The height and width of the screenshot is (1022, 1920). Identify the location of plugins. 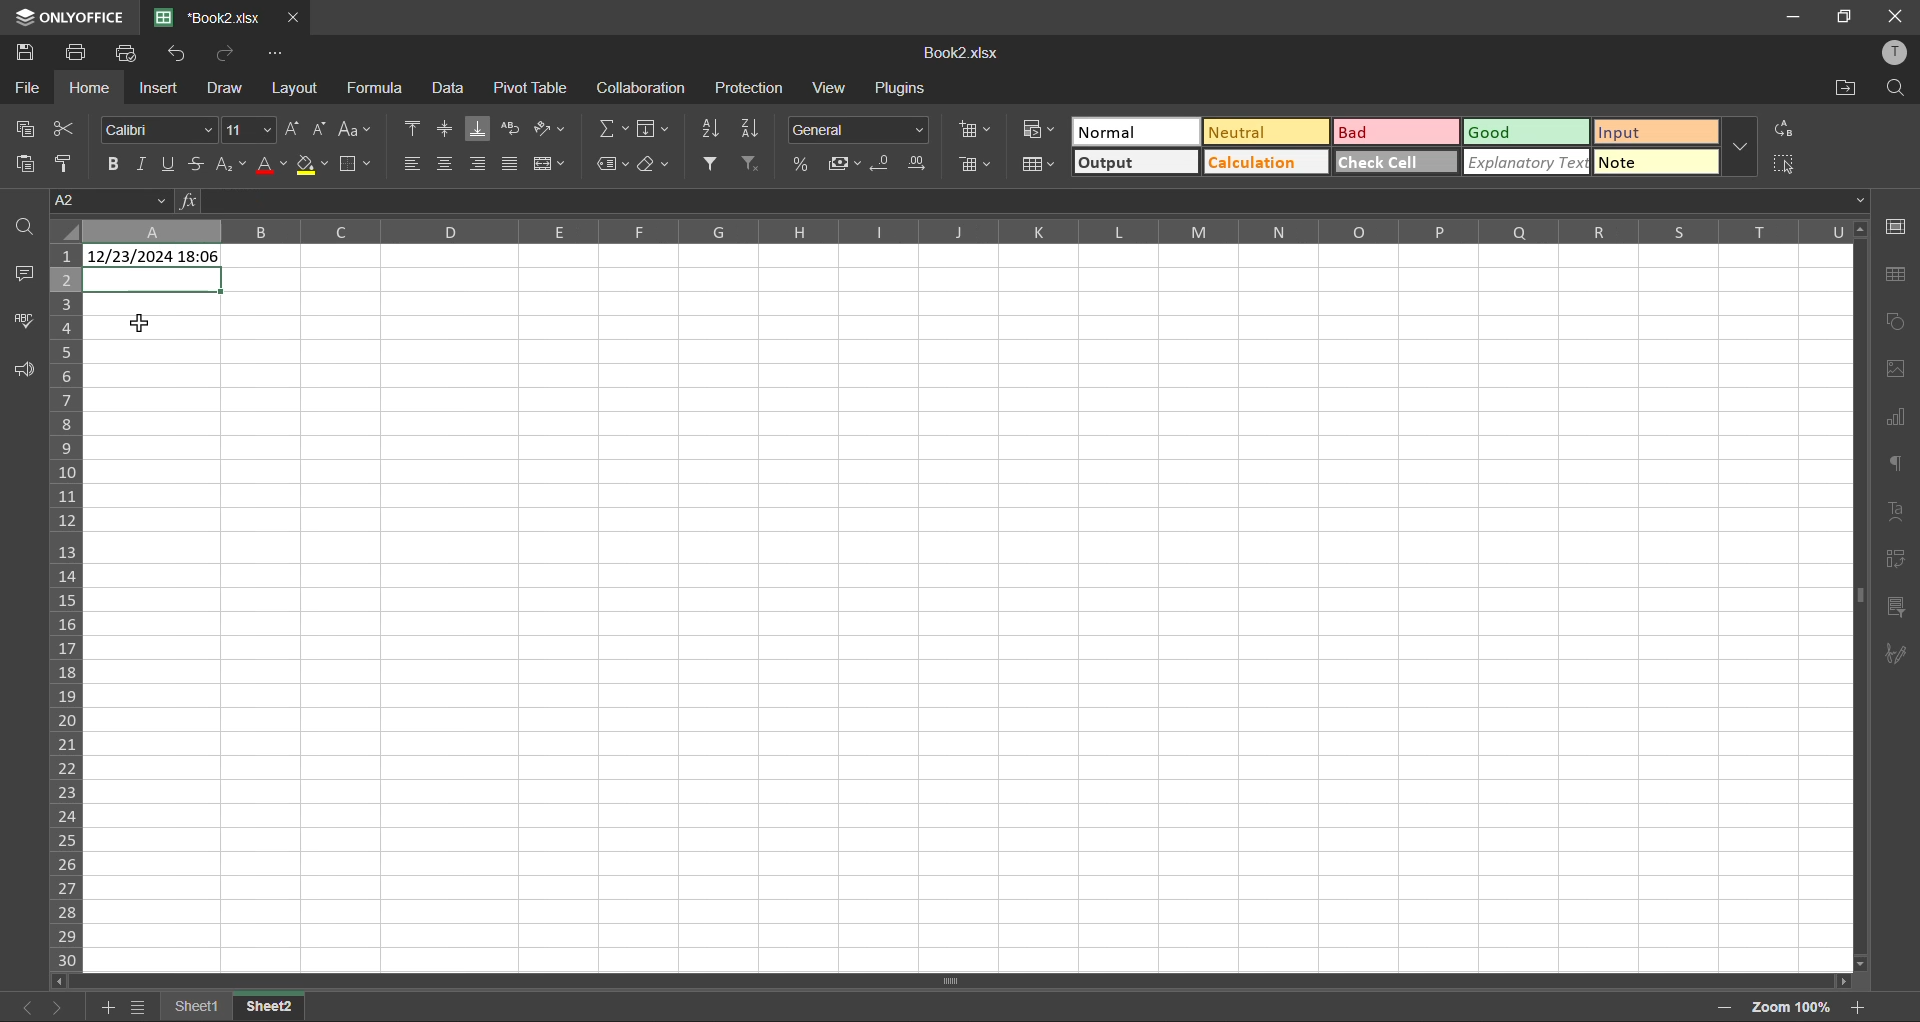
(905, 91).